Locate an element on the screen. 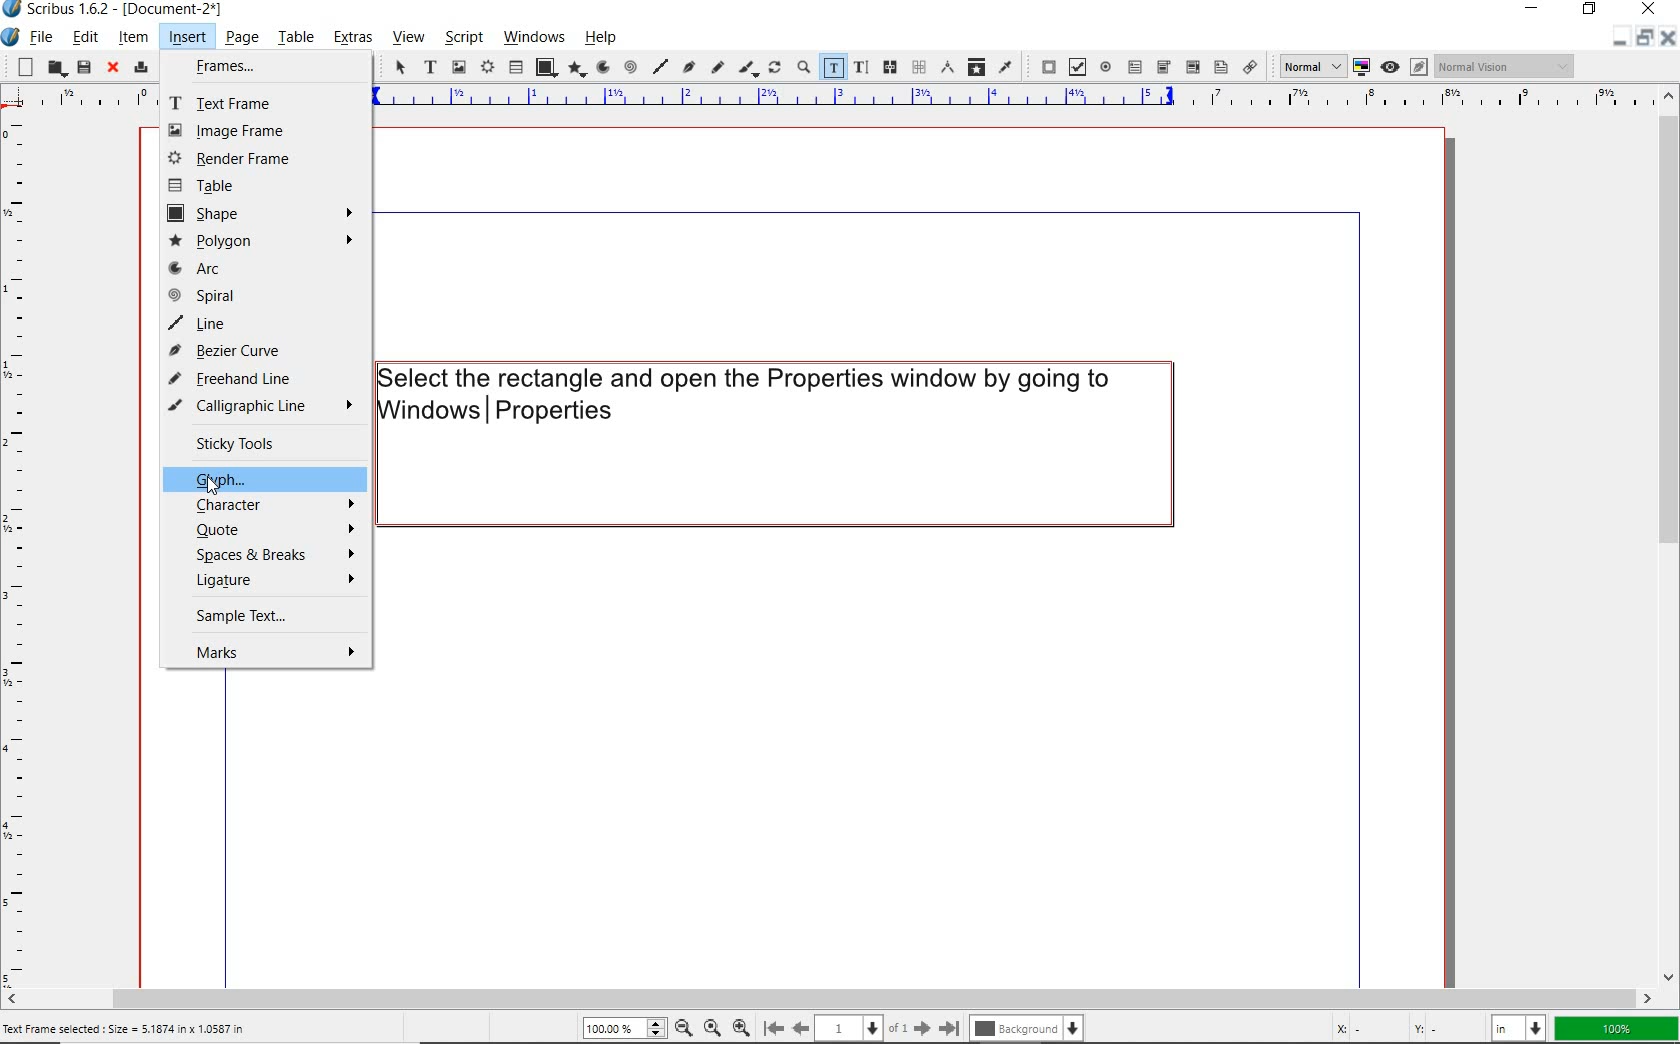 The image size is (1680, 1044). copy item properties is located at coordinates (976, 66).